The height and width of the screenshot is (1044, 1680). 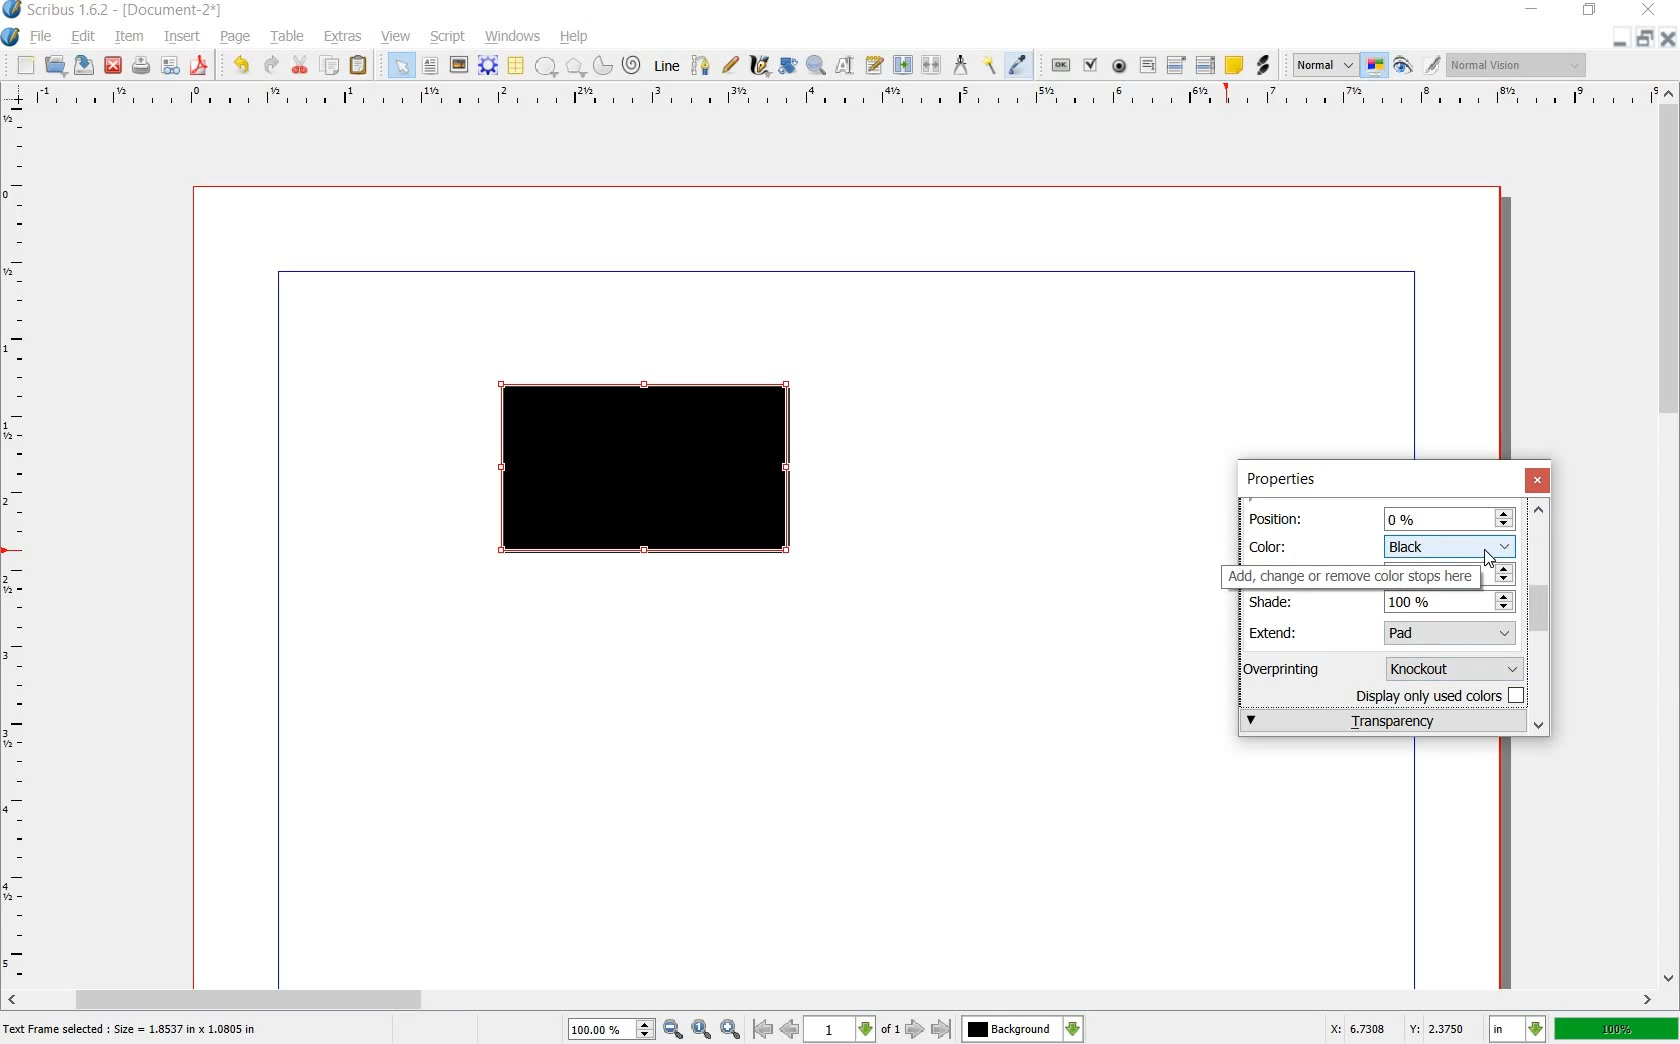 I want to click on gradient added to shape, so click(x=649, y=471).